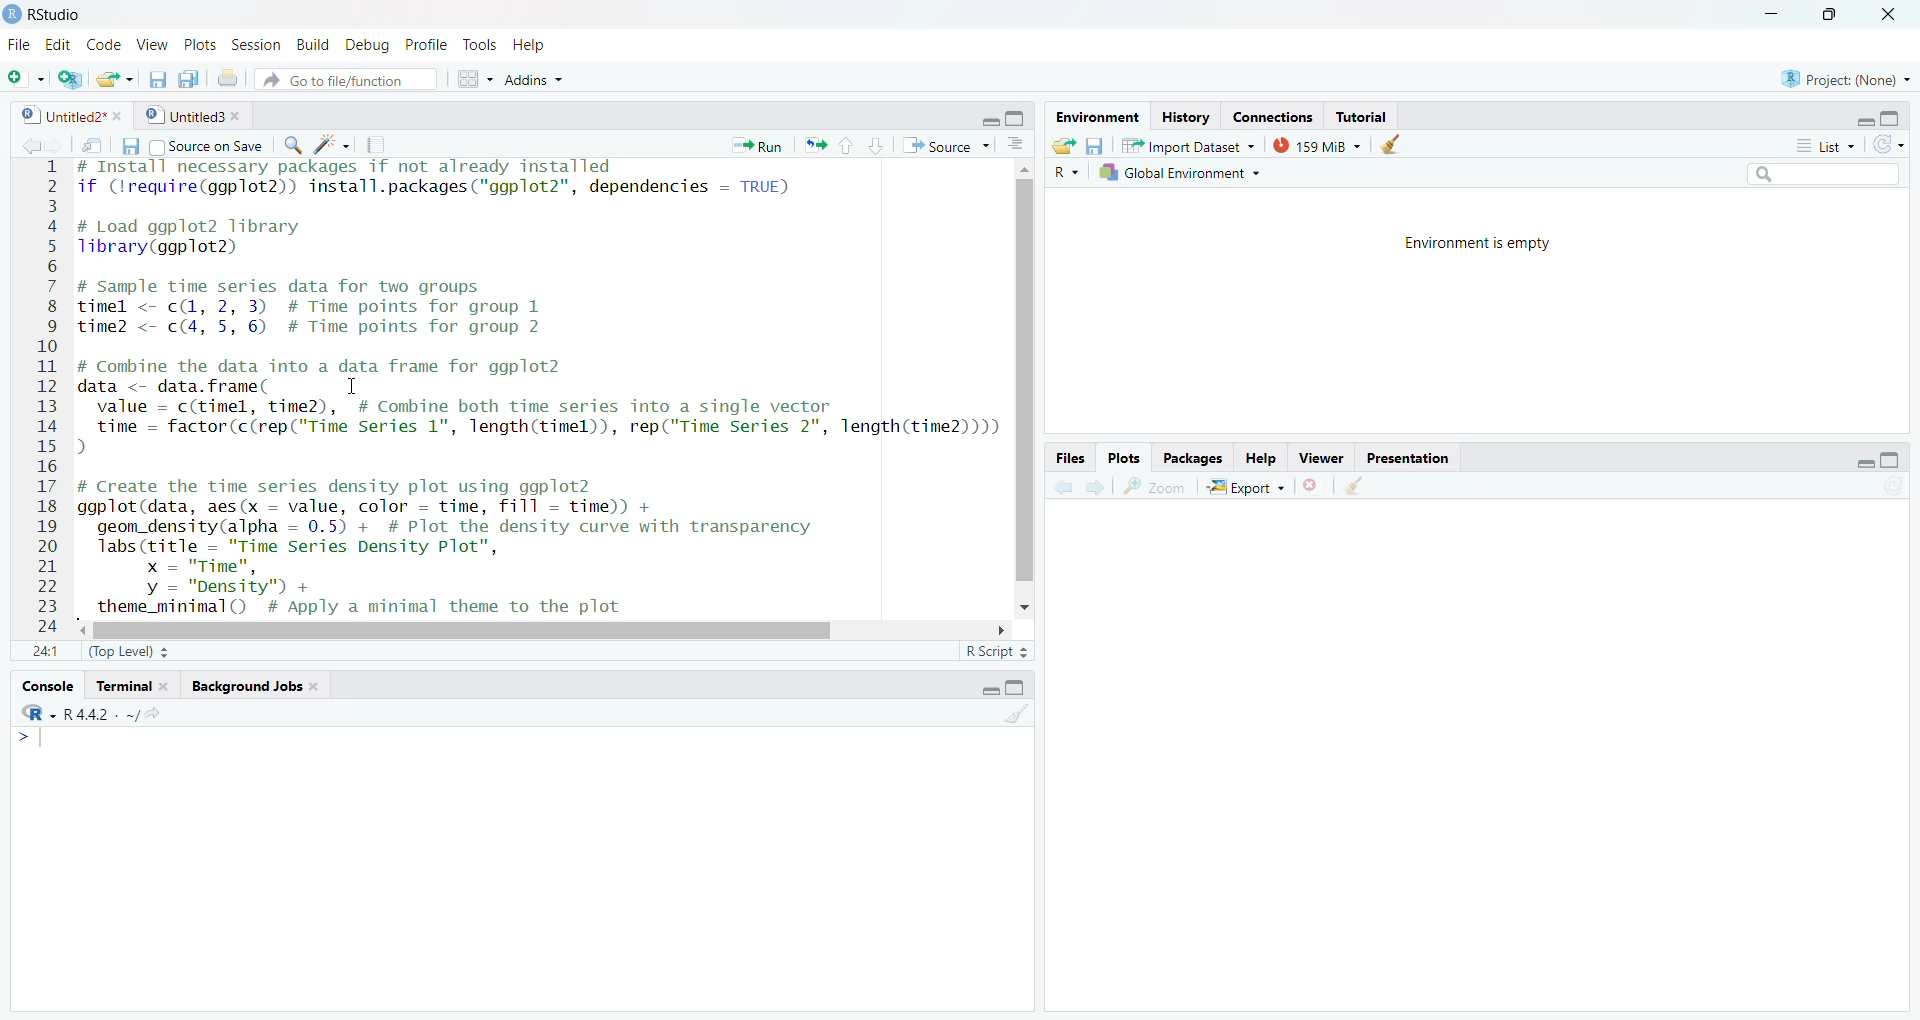 This screenshot has width=1920, height=1020. What do you see at coordinates (1261, 460) in the screenshot?
I see `Help` at bounding box center [1261, 460].